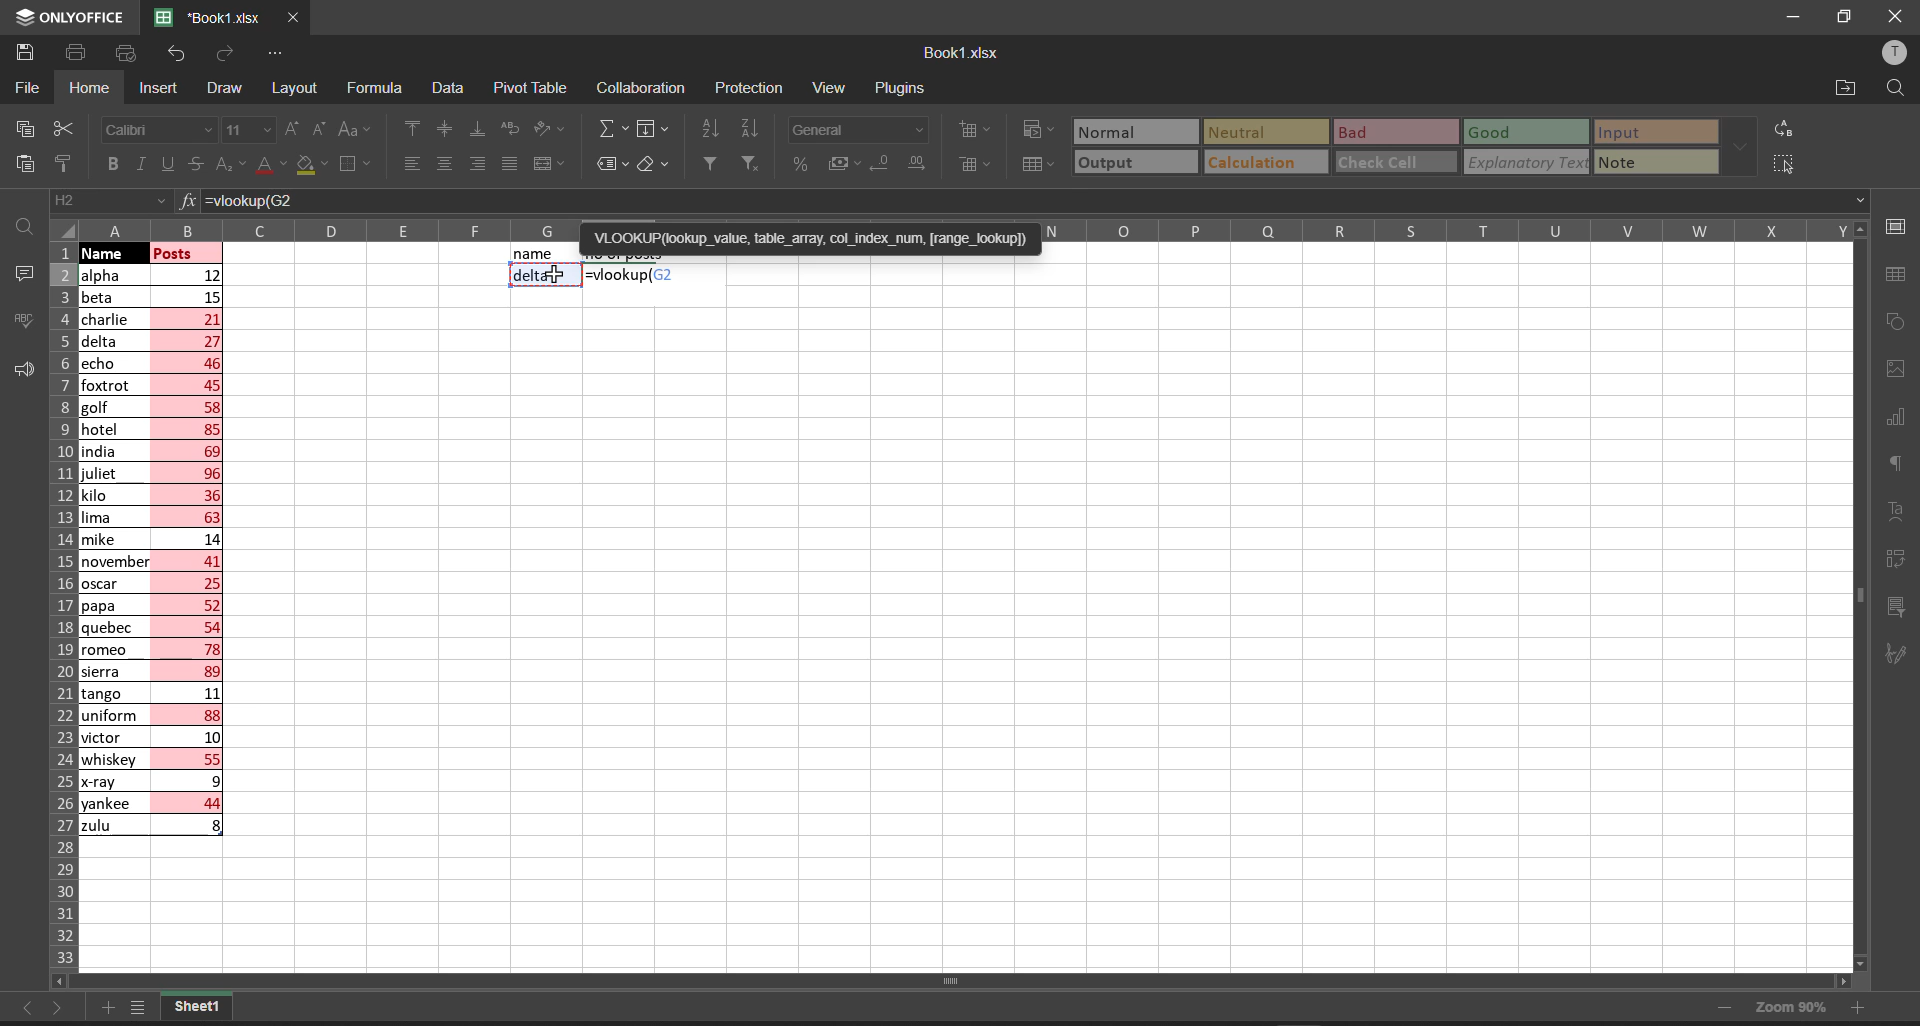 The height and width of the screenshot is (1026, 1920). Describe the element at coordinates (157, 89) in the screenshot. I see `insert` at that location.